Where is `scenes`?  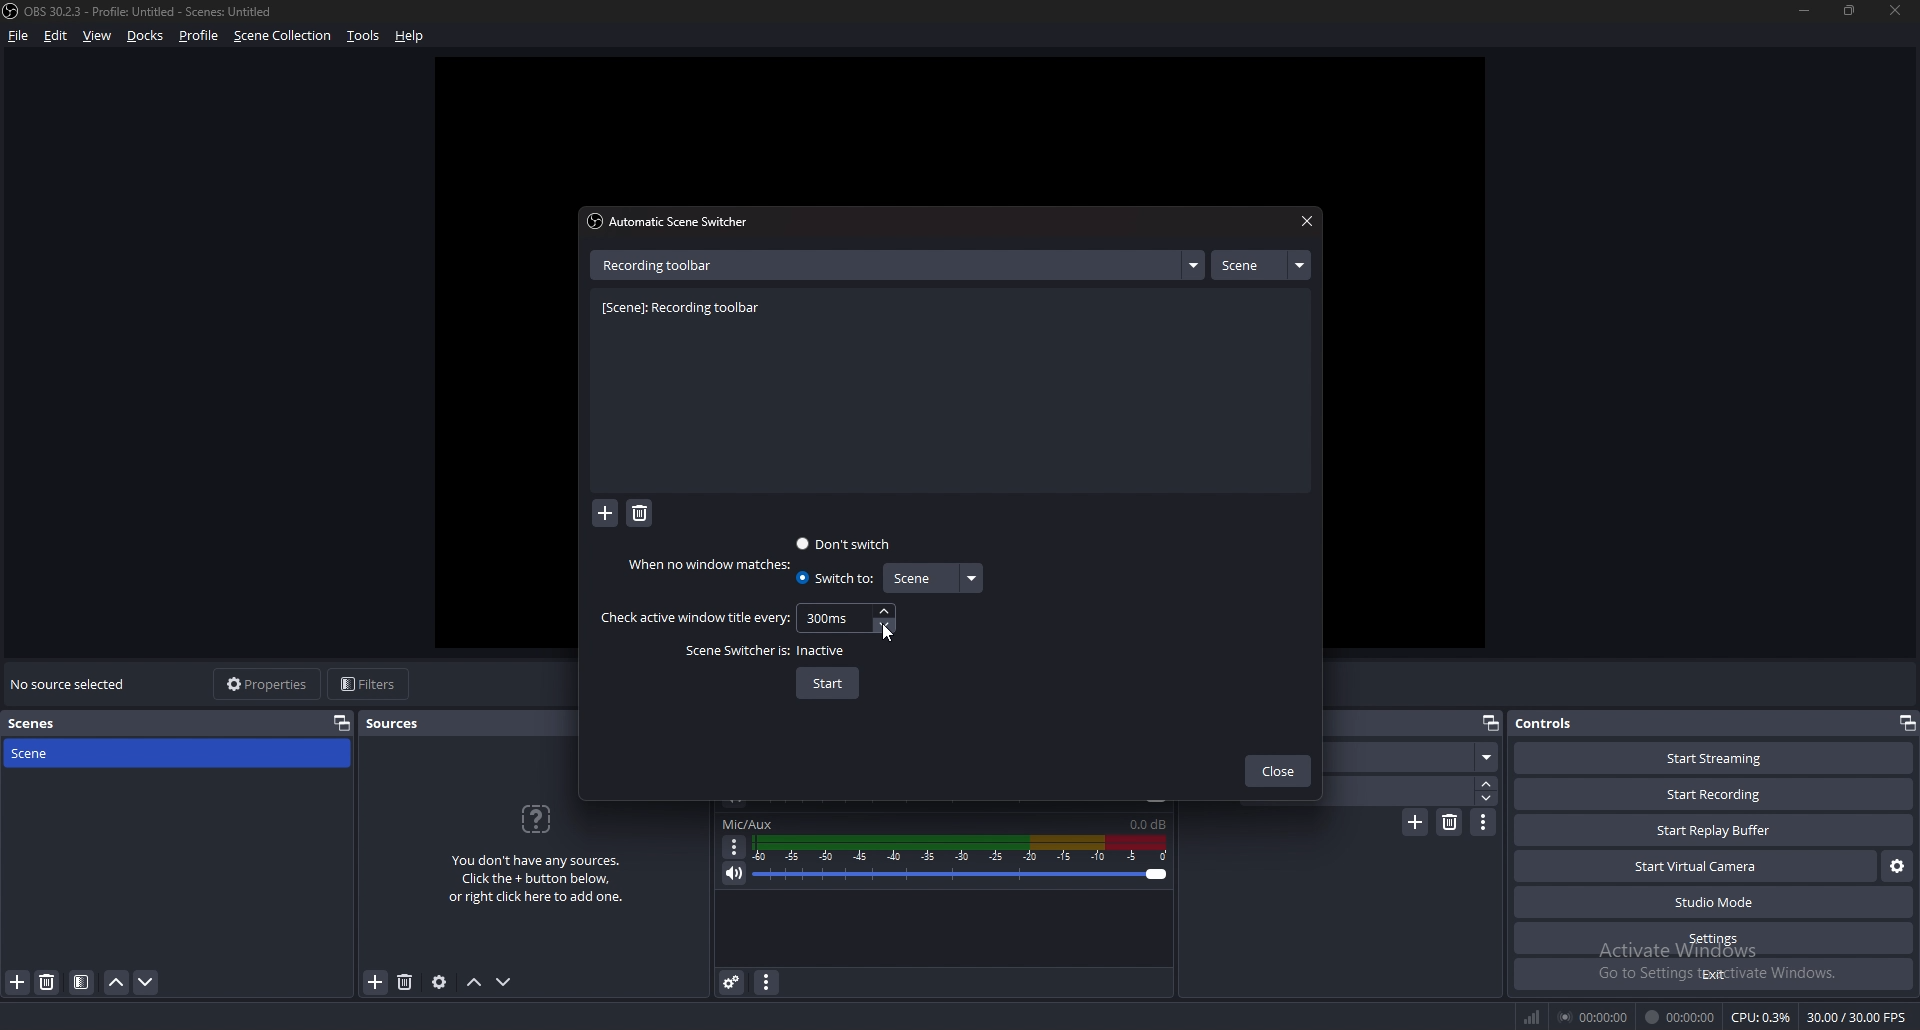 scenes is located at coordinates (49, 724).